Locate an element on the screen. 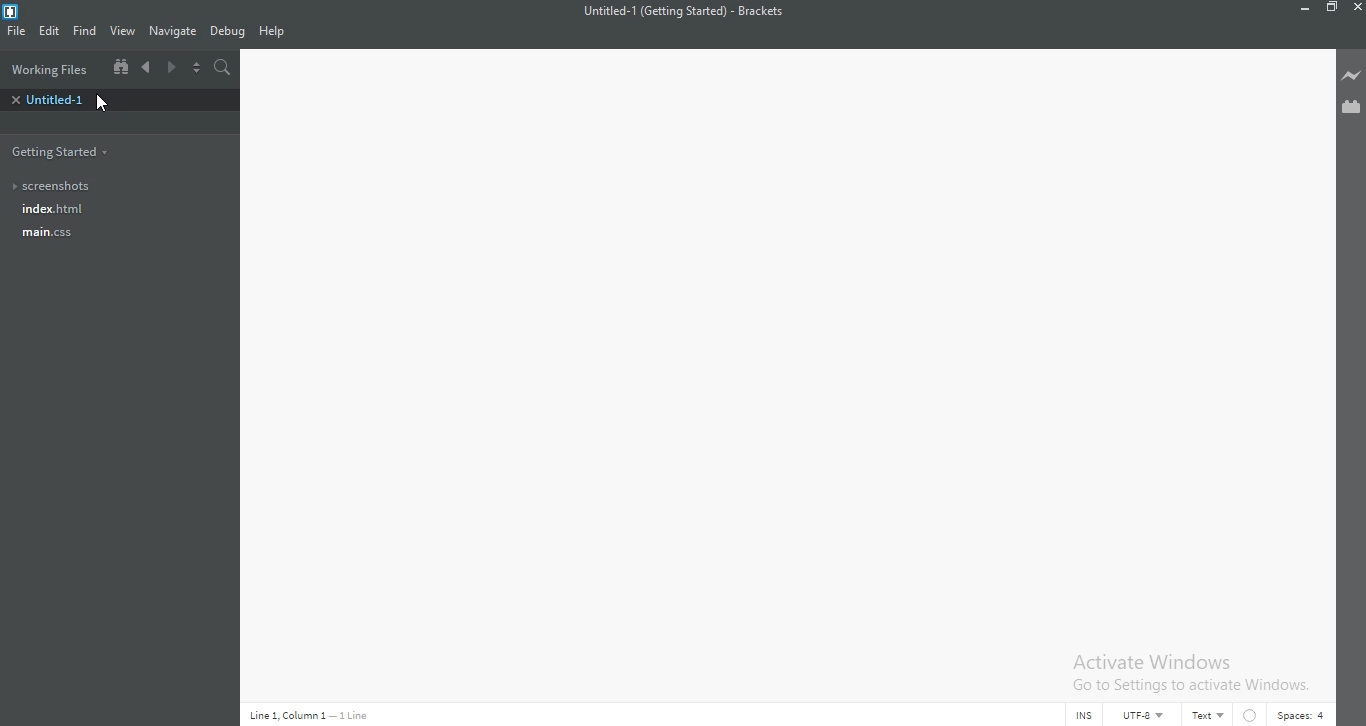 The height and width of the screenshot is (726, 1366). Find in files is located at coordinates (222, 69).